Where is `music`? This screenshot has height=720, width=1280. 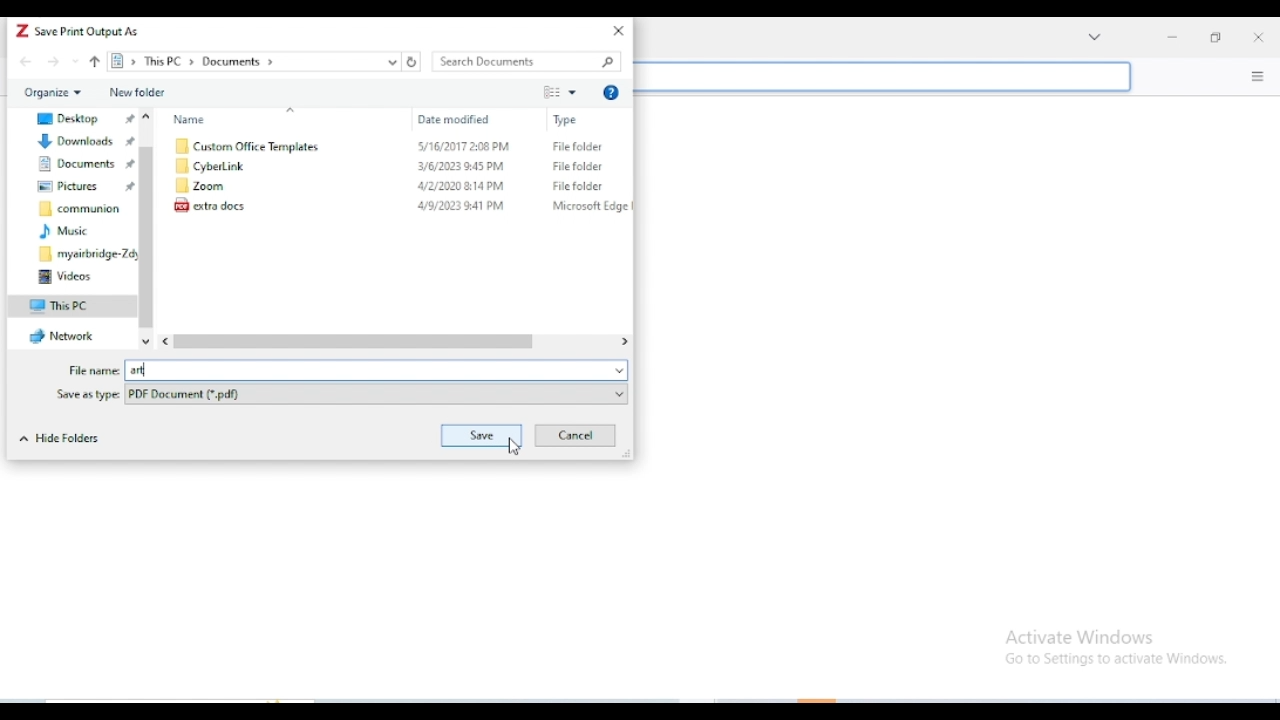
music is located at coordinates (66, 231).